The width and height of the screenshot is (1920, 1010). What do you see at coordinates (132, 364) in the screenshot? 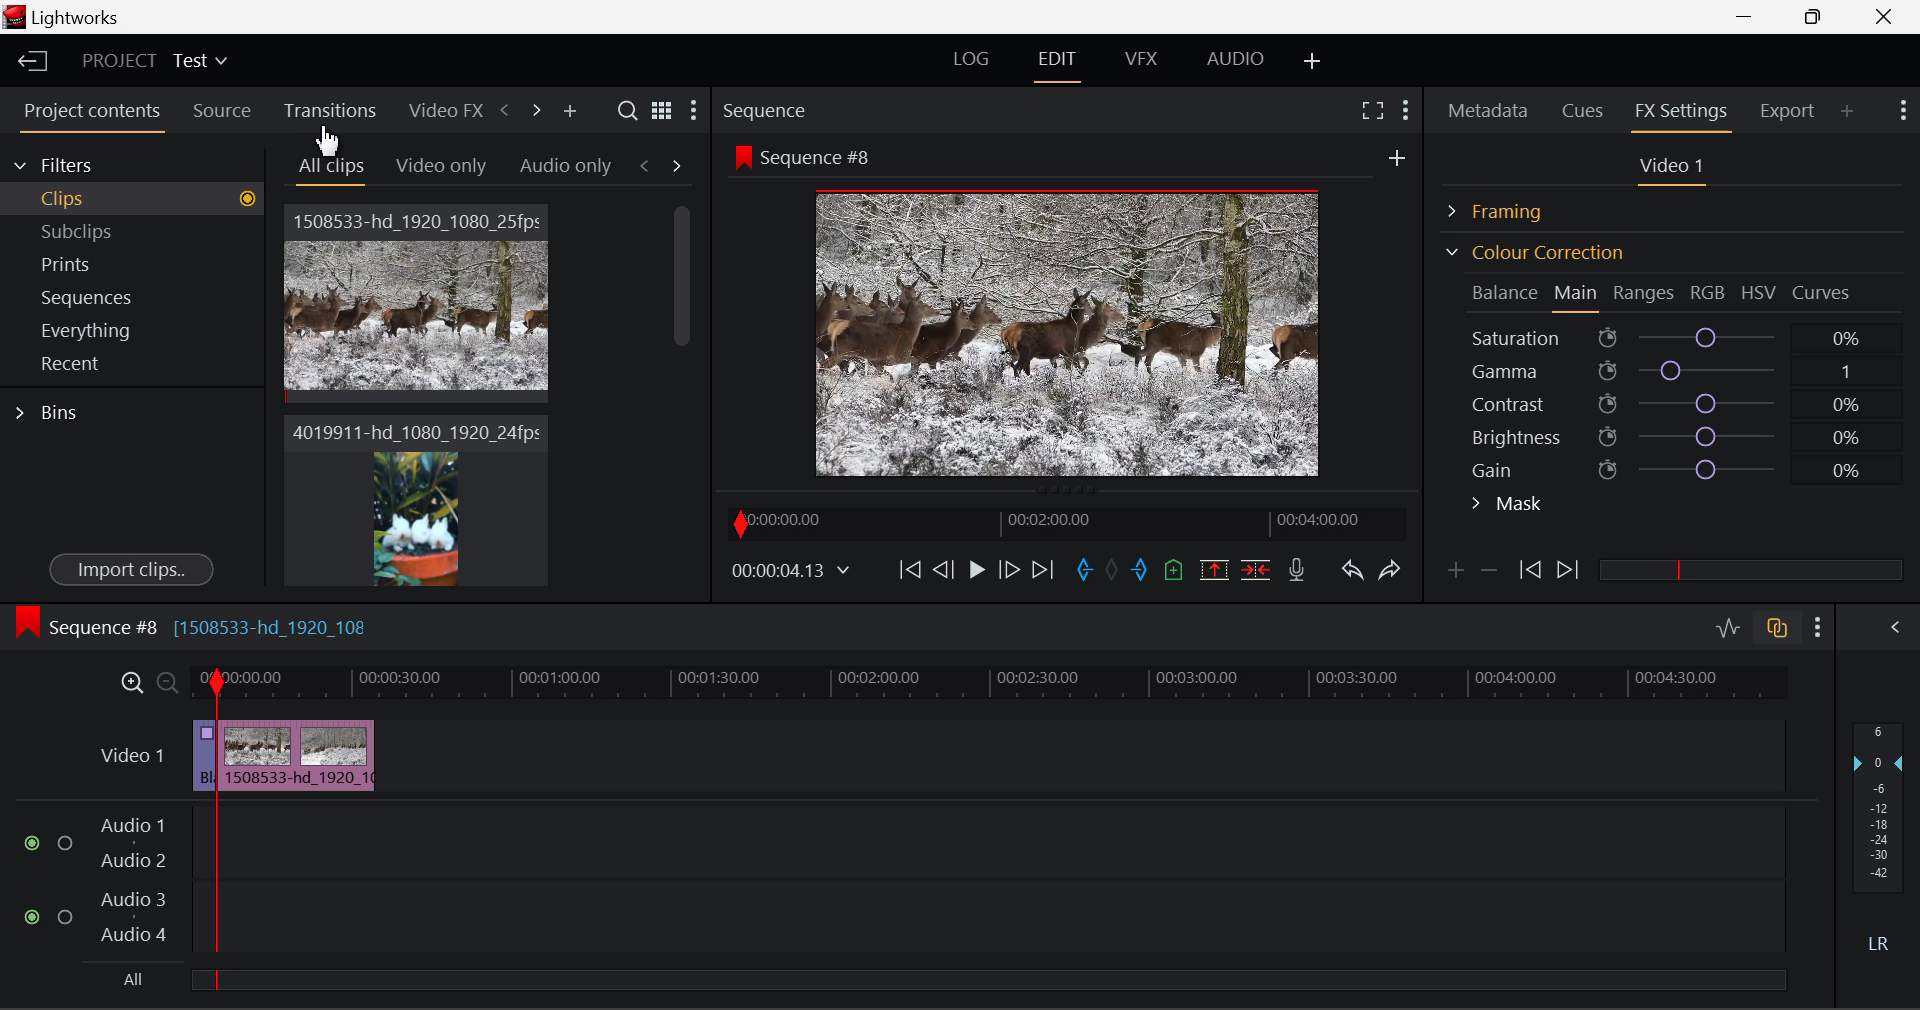
I see `Recent Tab Open` at bounding box center [132, 364].